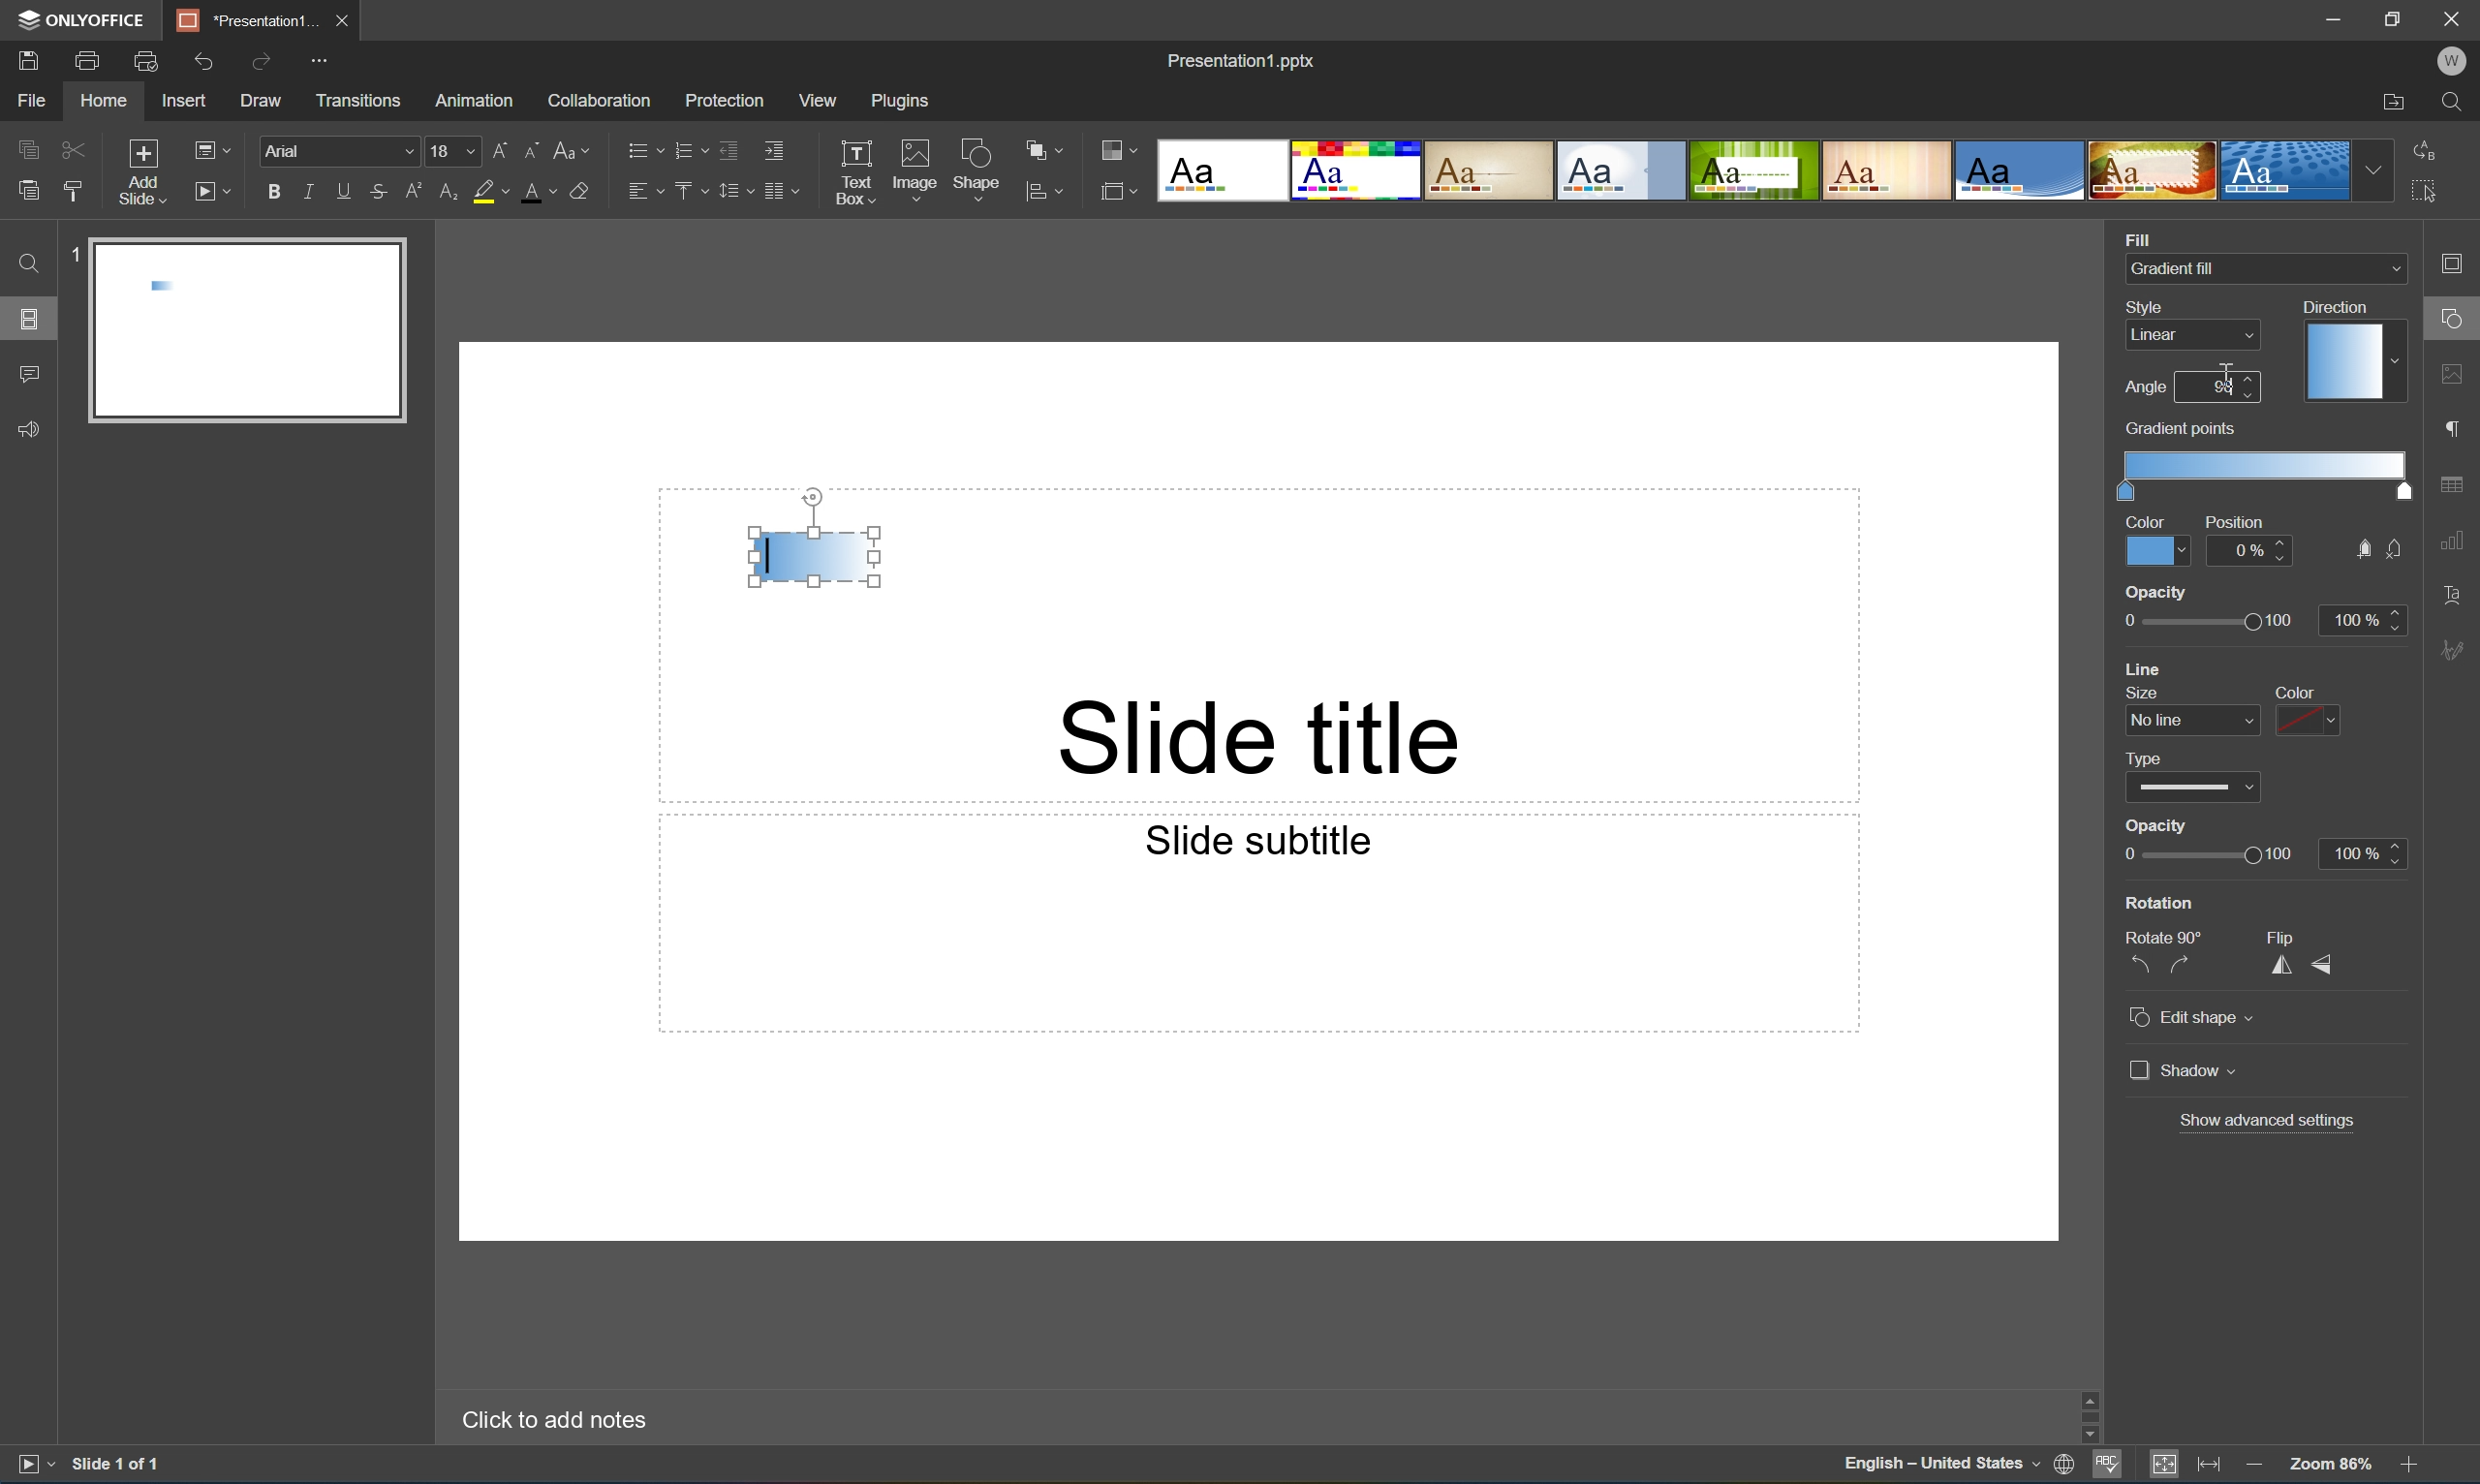 Image resolution: width=2480 pixels, height=1484 pixels. Describe the element at coordinates (2205, 856) in the screenshot. I see `Slider` at that location.